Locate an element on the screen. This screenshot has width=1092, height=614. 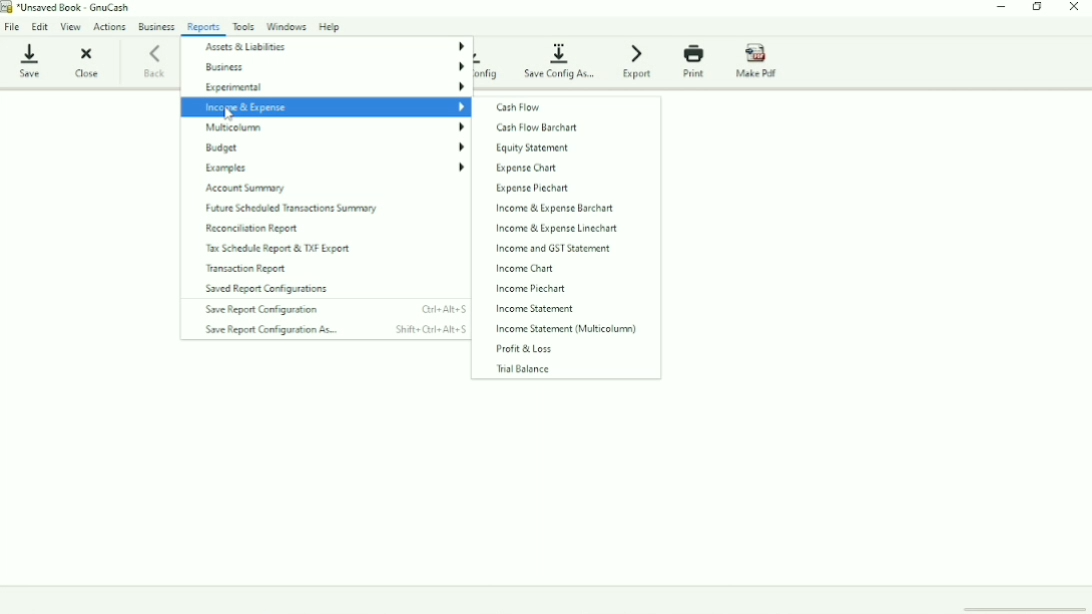
Reconciliation Report is located at coordinates (252, 228).